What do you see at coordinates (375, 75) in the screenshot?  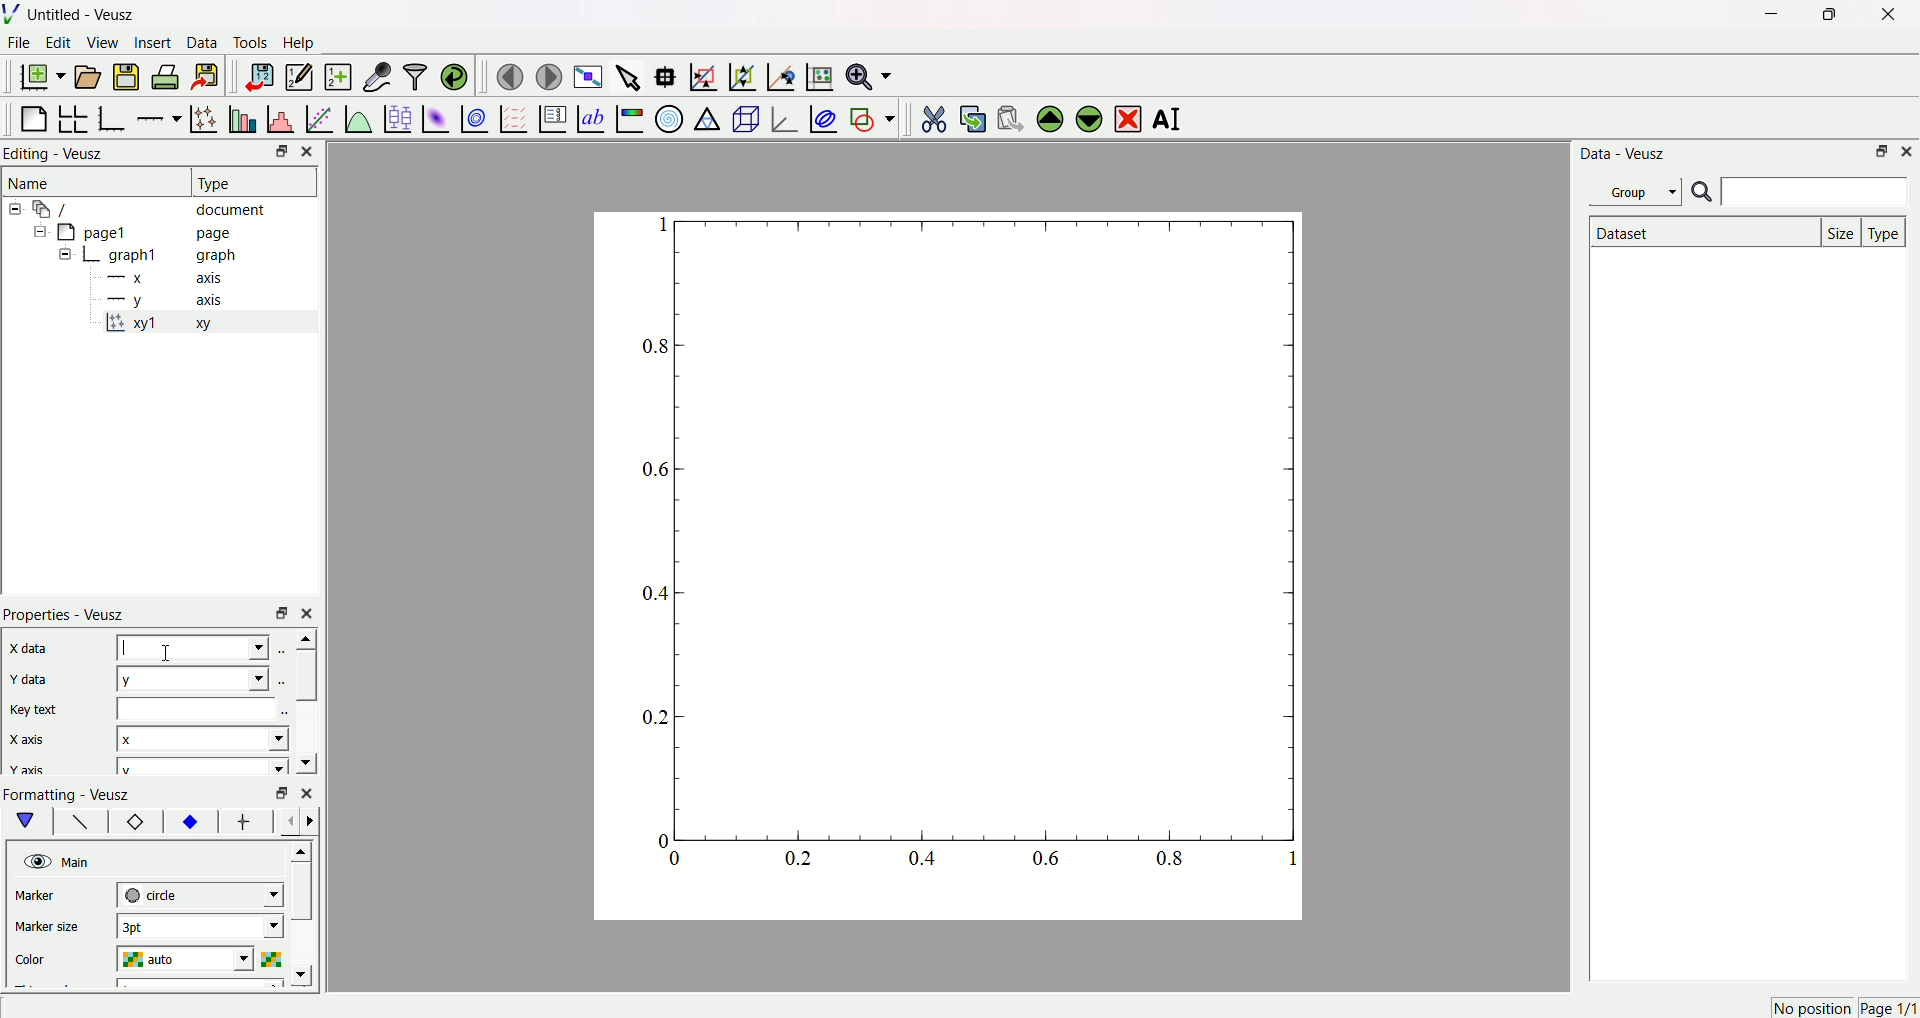 I see `capture remote datasets` at bounding box center [375, 75].